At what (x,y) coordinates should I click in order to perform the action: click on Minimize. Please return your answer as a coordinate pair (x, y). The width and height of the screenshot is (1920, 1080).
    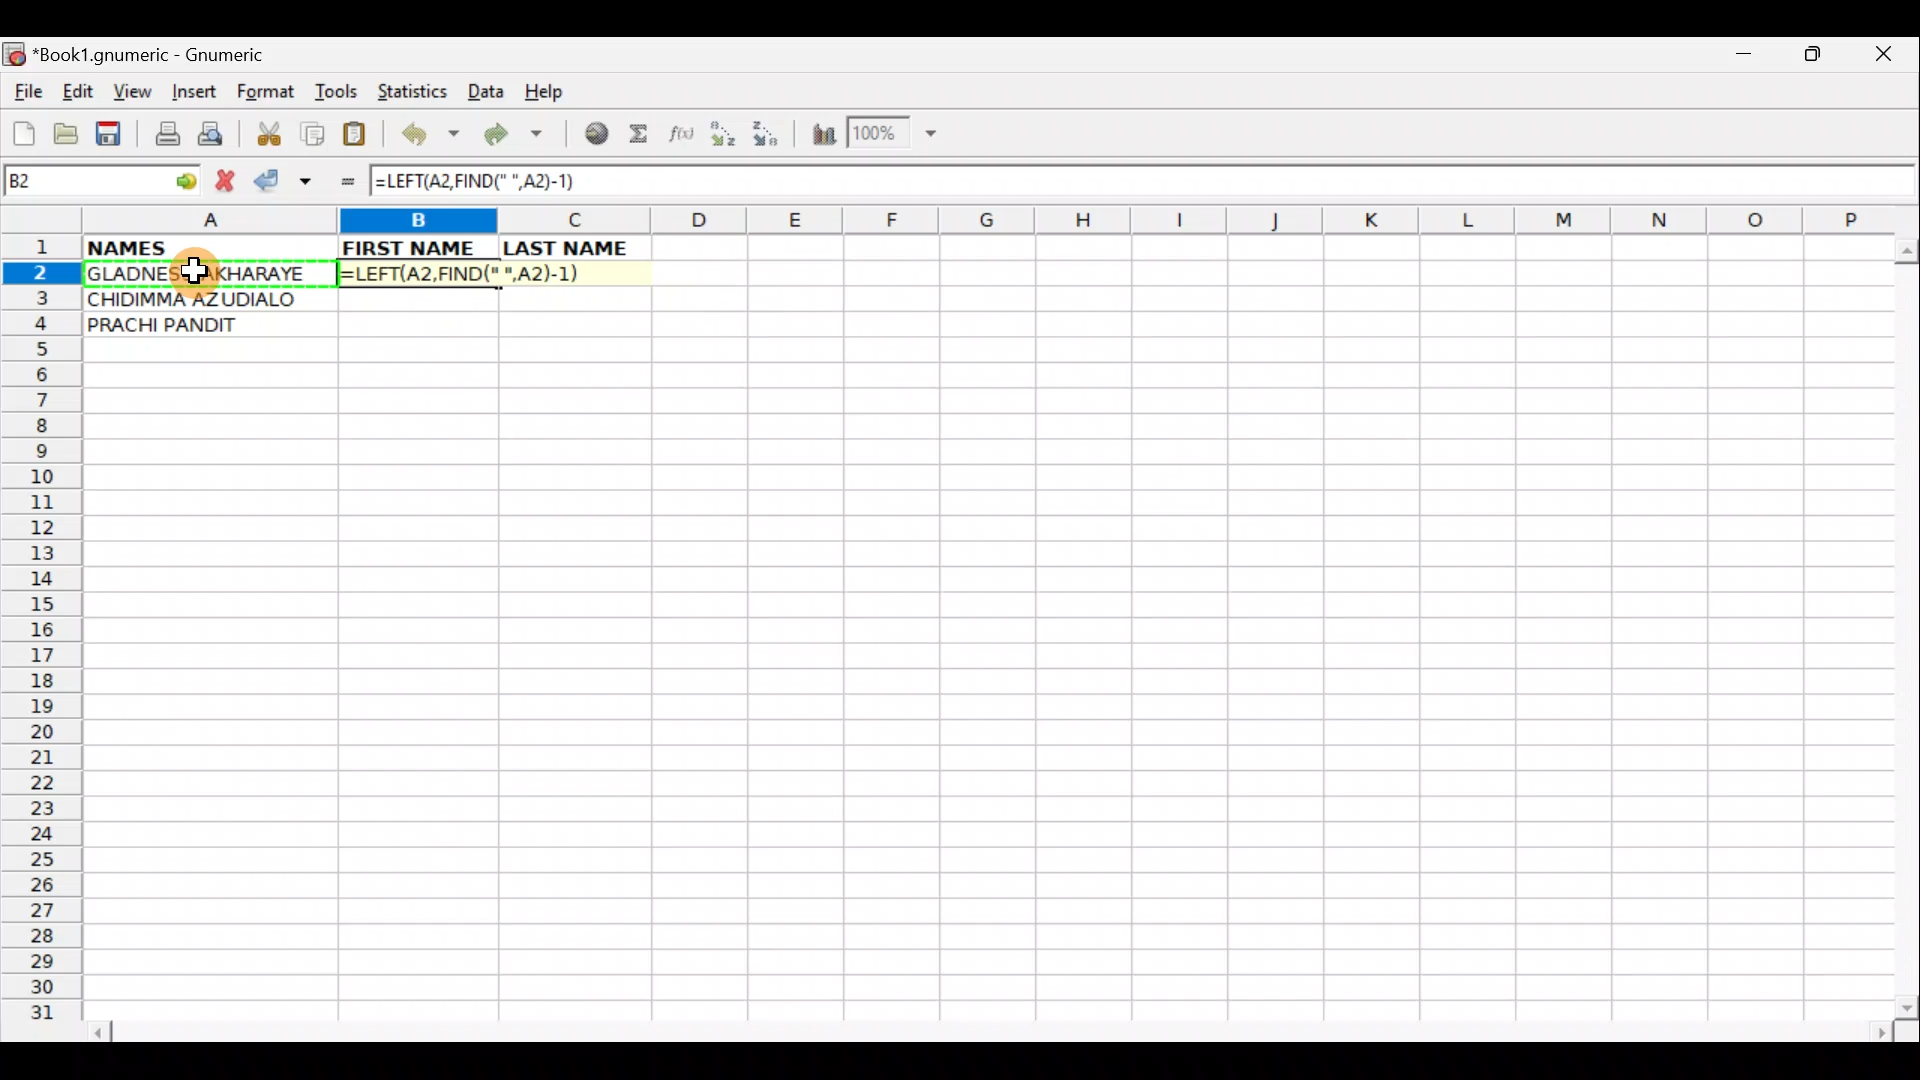
    Looking at the image, I should click on (1739, 59).